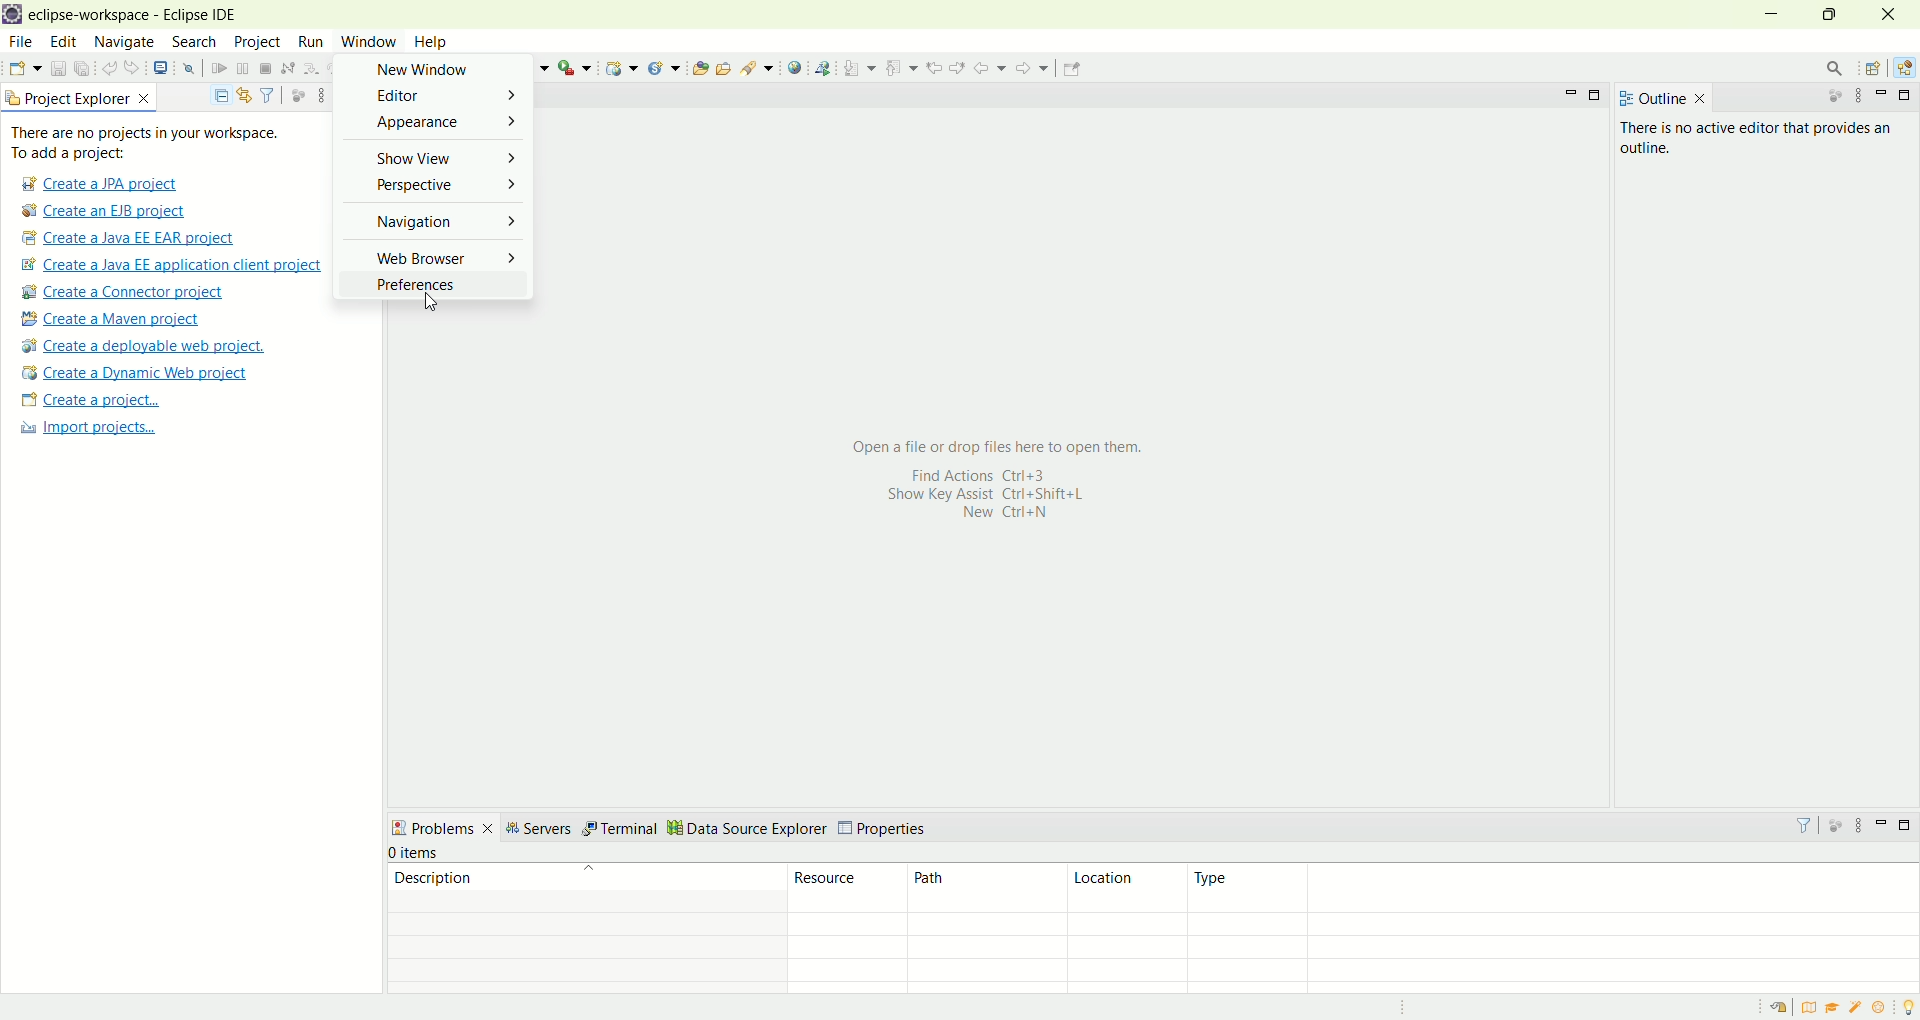 This screenshot has width=1920, height=1020. Describe the element at coordinates (1894, 14) in the screenshot. I see `close` at that location.